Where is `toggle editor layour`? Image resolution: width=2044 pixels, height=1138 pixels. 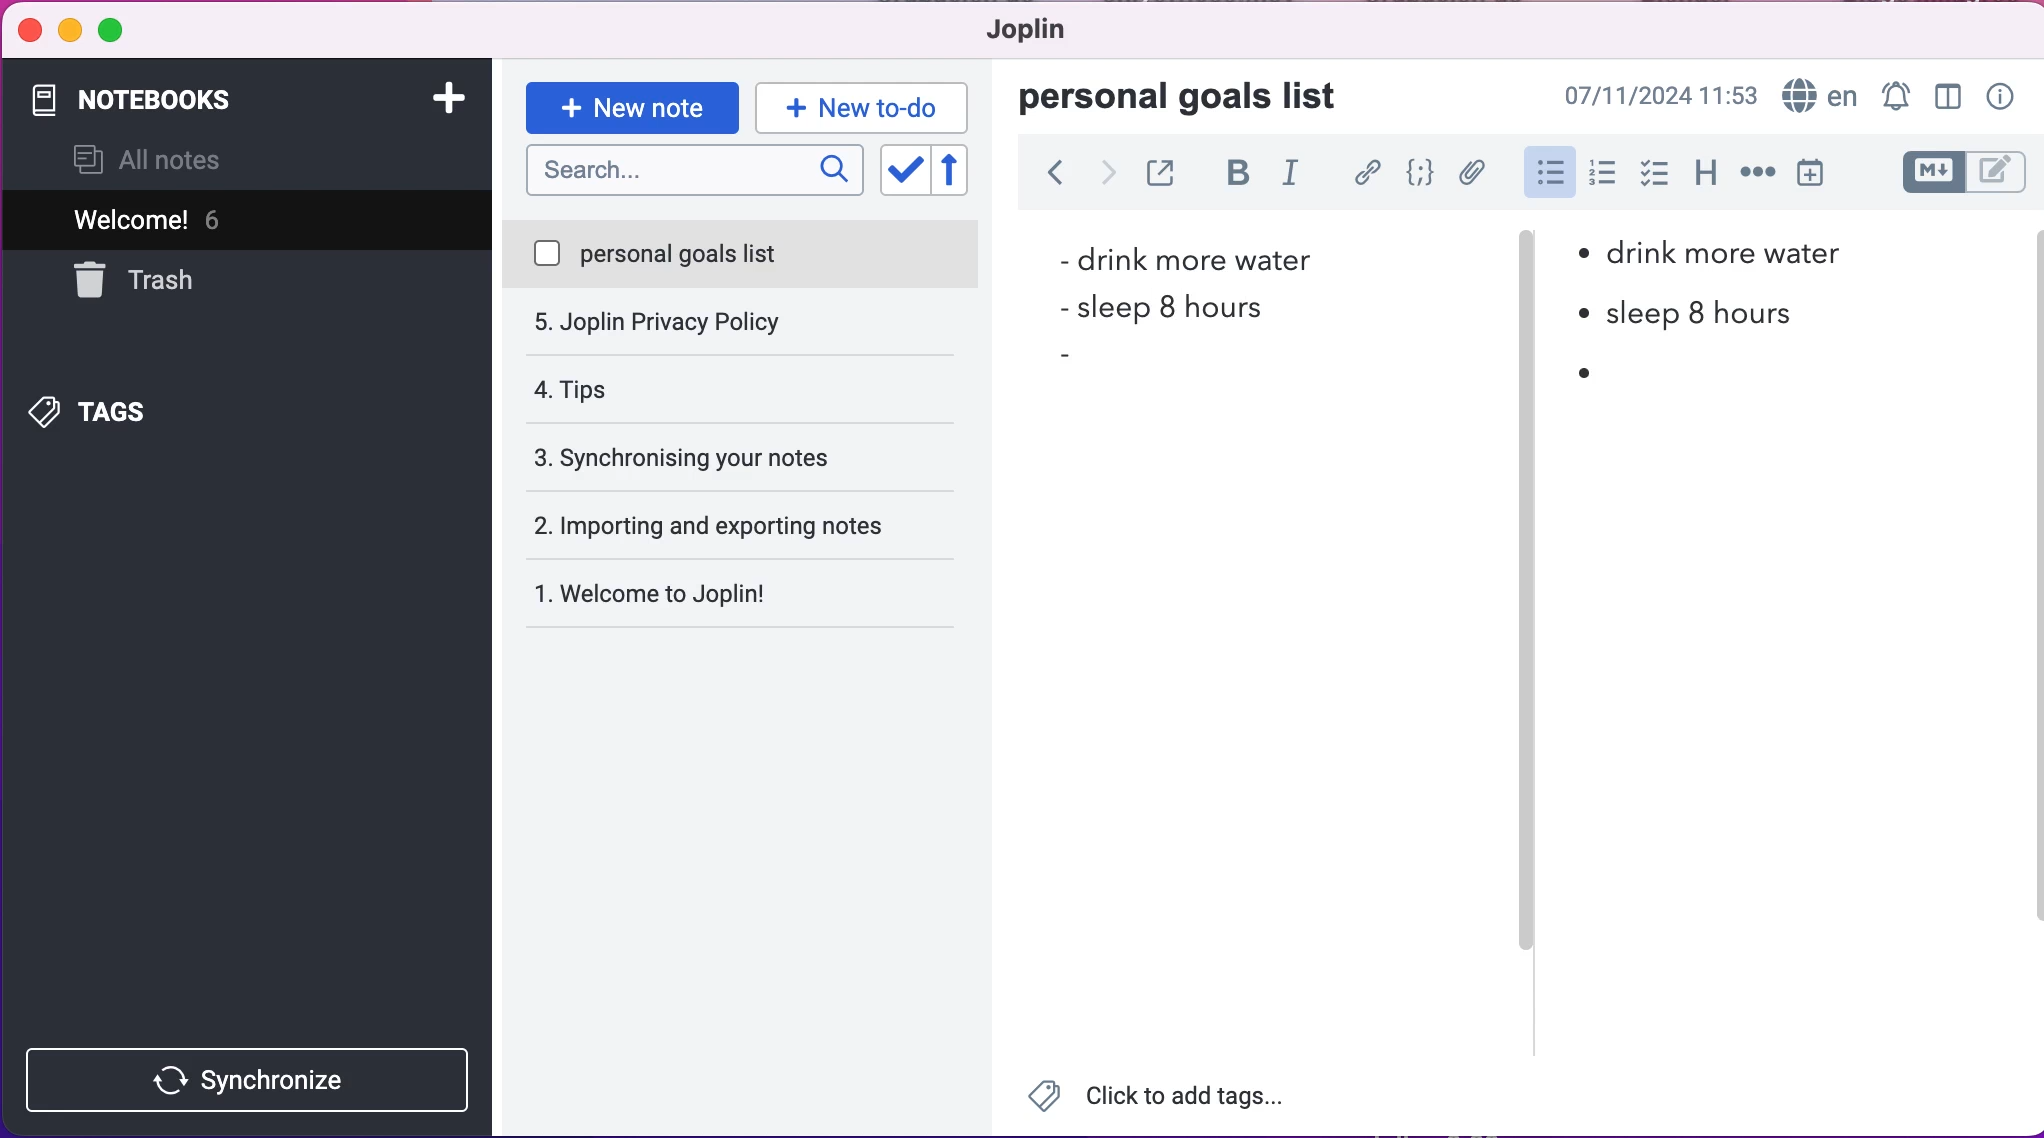
toggle editor layour is located at coordinates (1946, 93).